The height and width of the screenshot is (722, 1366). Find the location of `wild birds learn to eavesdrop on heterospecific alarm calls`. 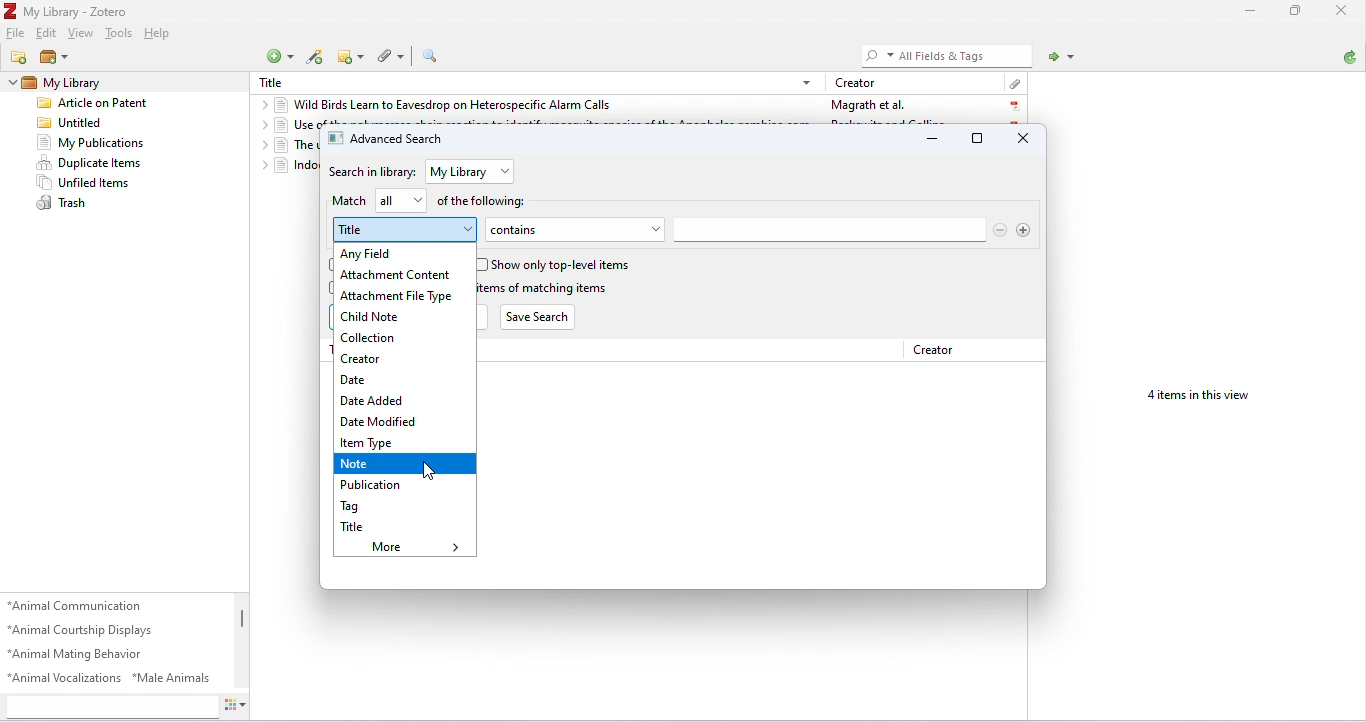

wild birds learn to eavesdrop on heterospecific alarm calls is located at coordinates (447, 106).